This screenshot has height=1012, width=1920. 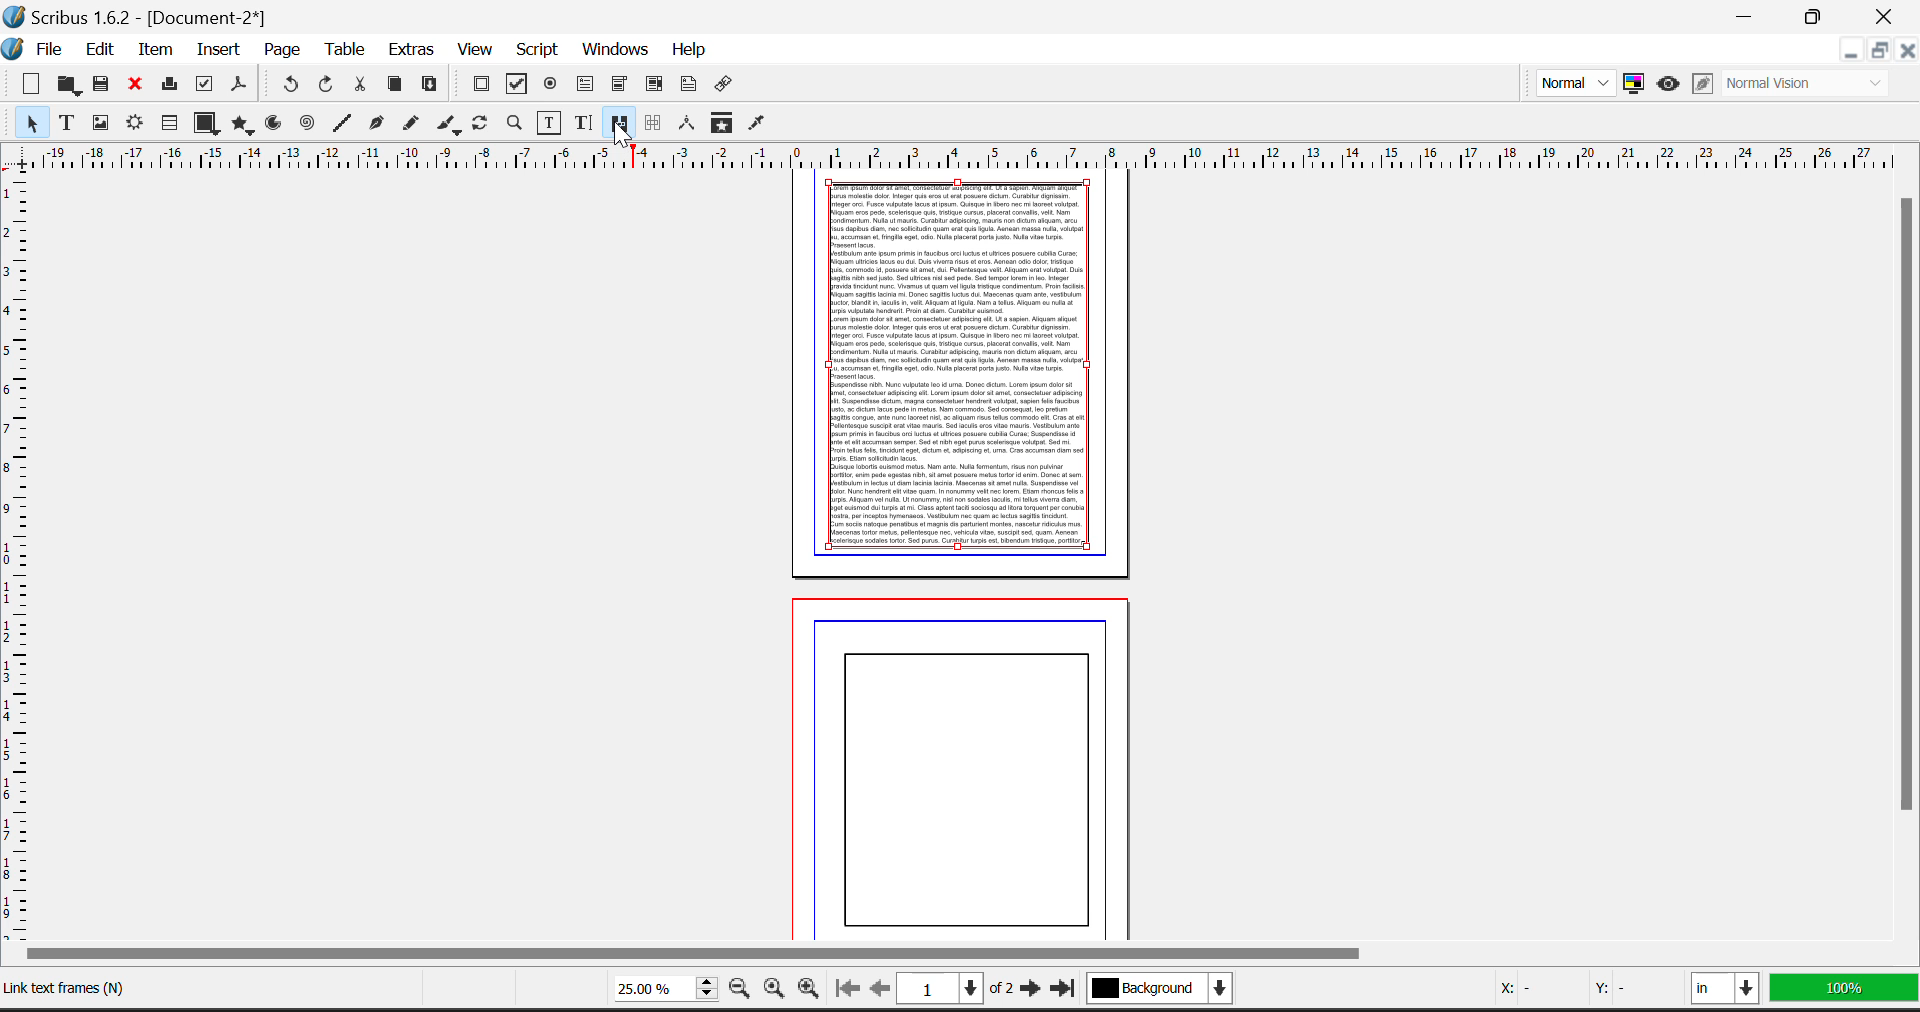 What do you see at coordinates (374, 125) in the screenshot?
I see `Bezier Curve` at bounding box center [374, 125].